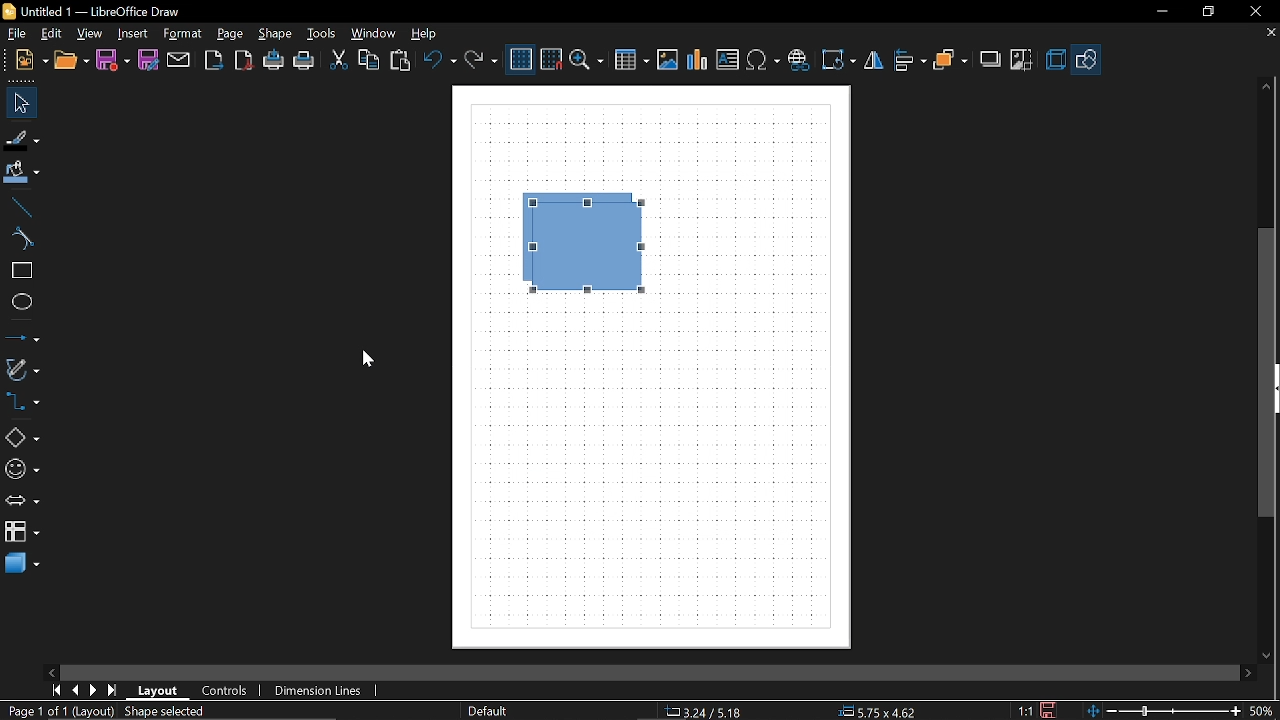  Describe the element at coordinates (22, 501) in the screenshot. I see `arrows` at that location.